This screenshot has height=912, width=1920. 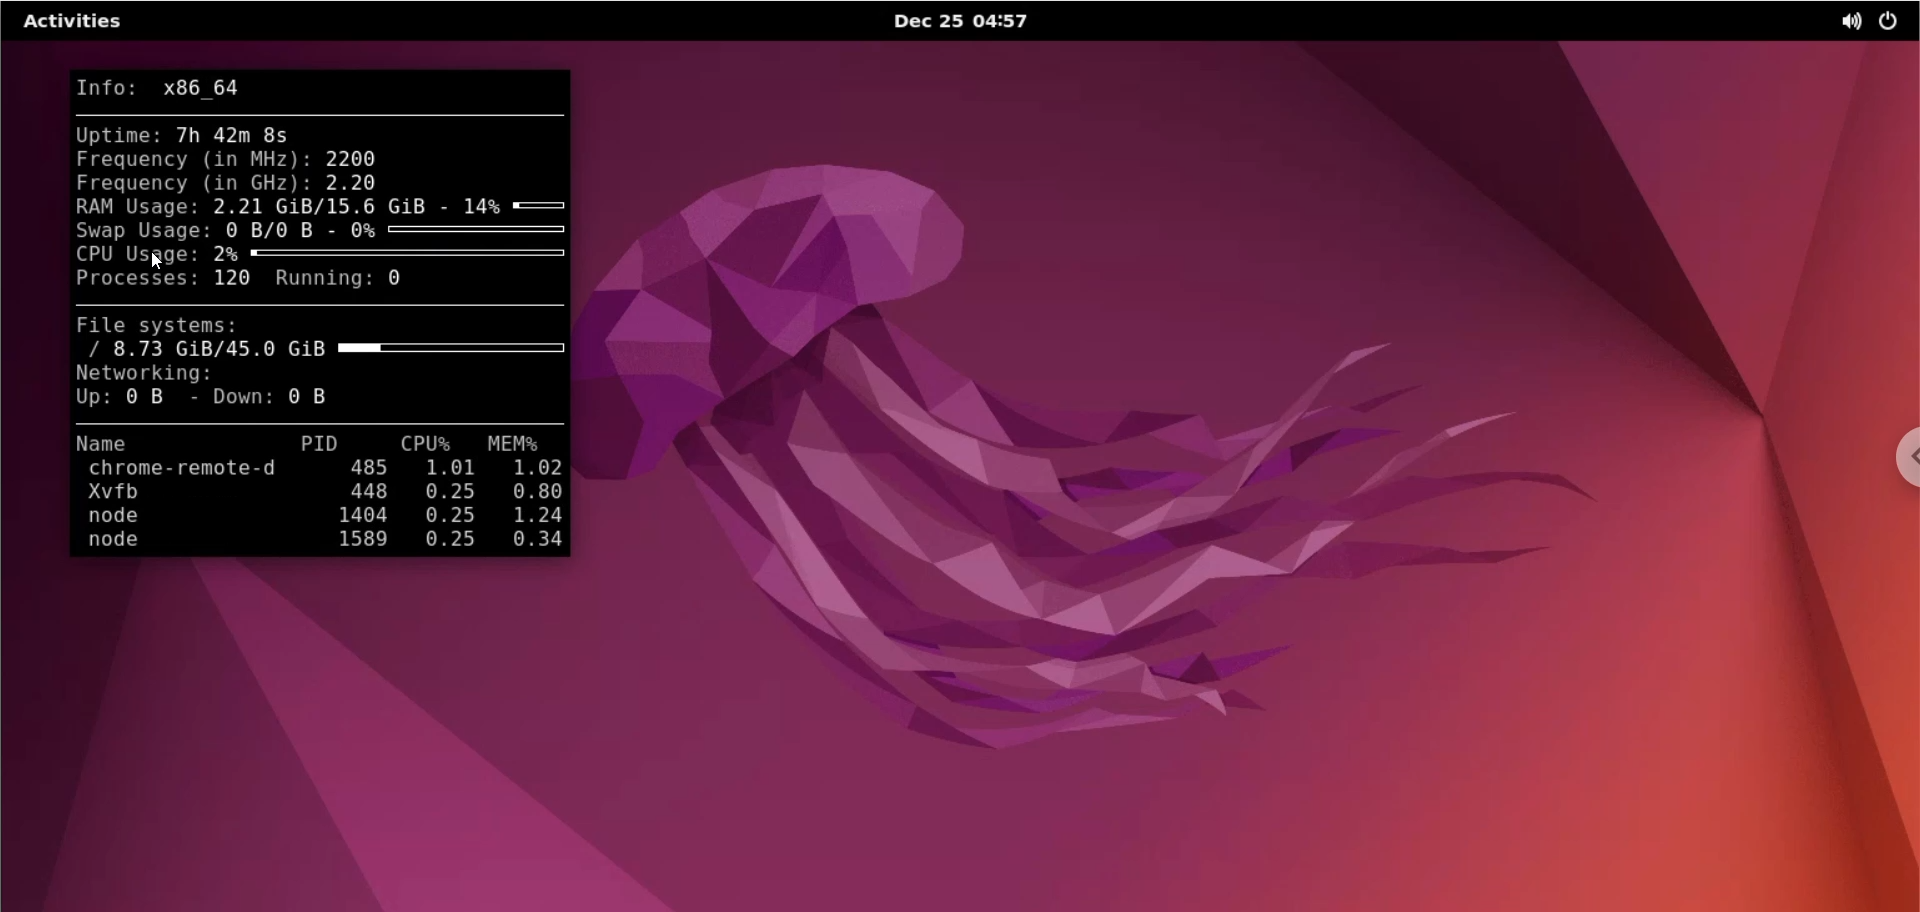 I want to click on RAM usage , so click(x=129, y=205).